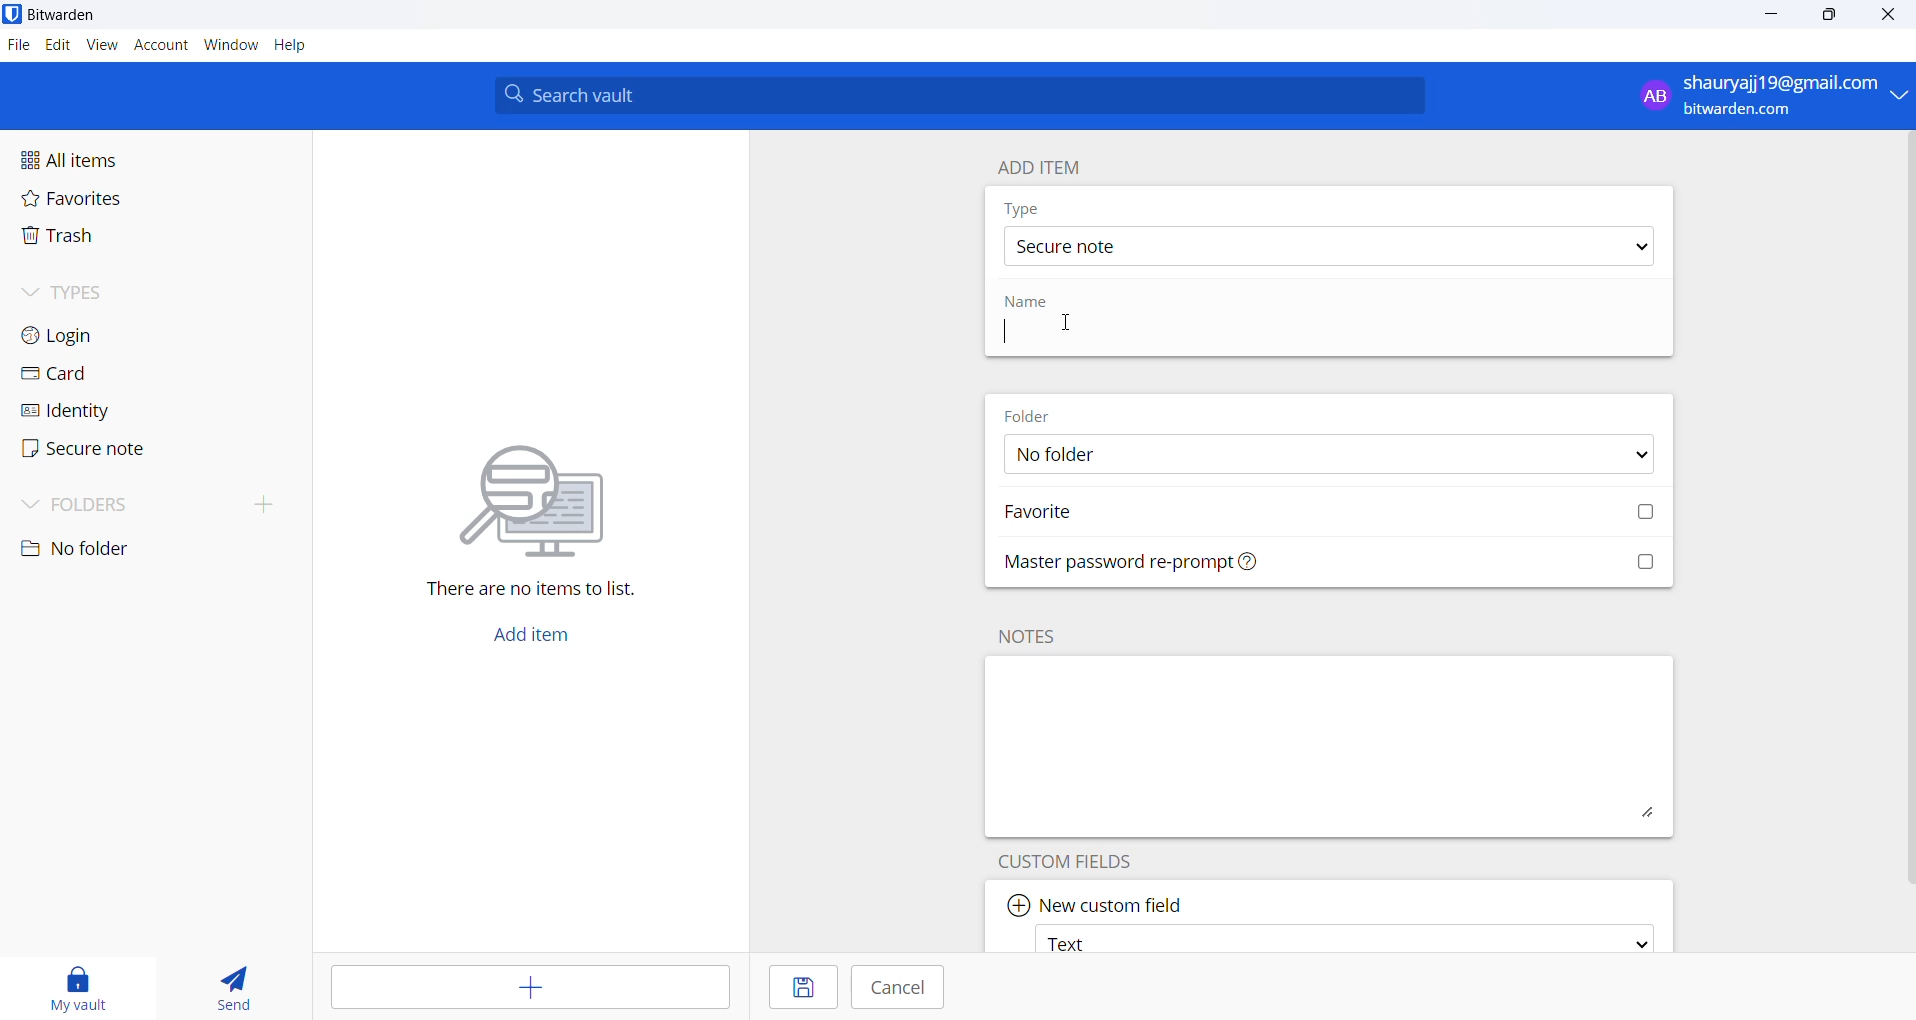 Image resolution: width=1916 pixels, height=1020 pixels. I want to click on notes textarea, so click(1330, 746).